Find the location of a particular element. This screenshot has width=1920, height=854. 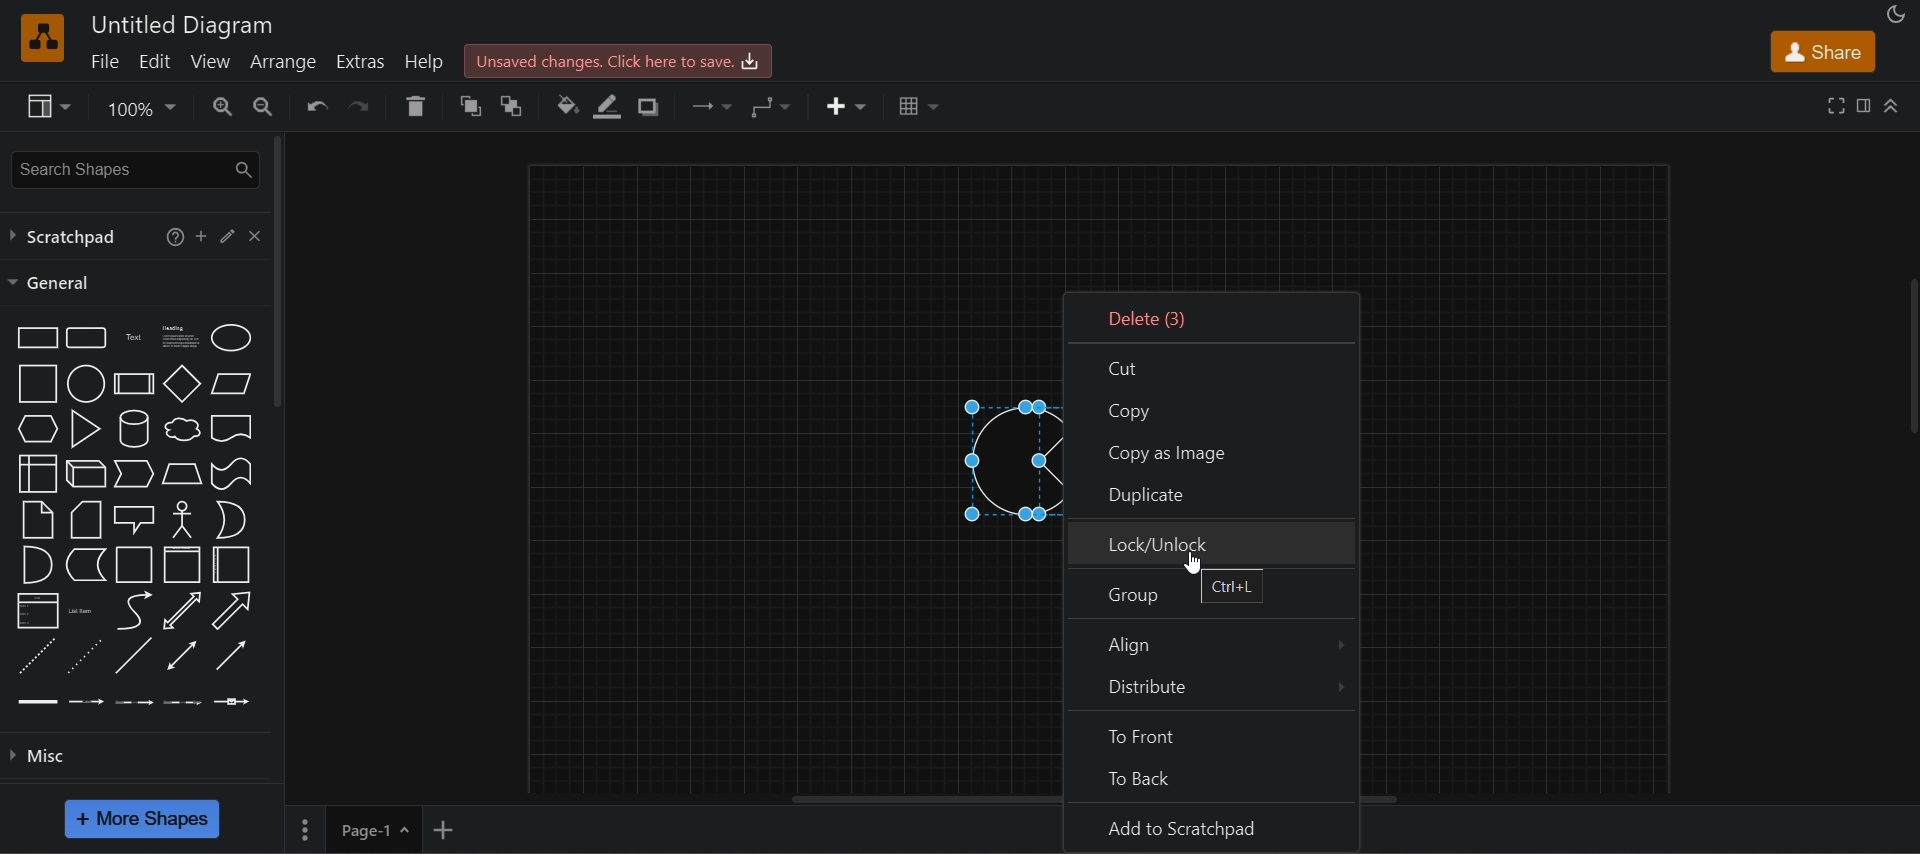

rounded rectangle is located at coordinates (84, 336).